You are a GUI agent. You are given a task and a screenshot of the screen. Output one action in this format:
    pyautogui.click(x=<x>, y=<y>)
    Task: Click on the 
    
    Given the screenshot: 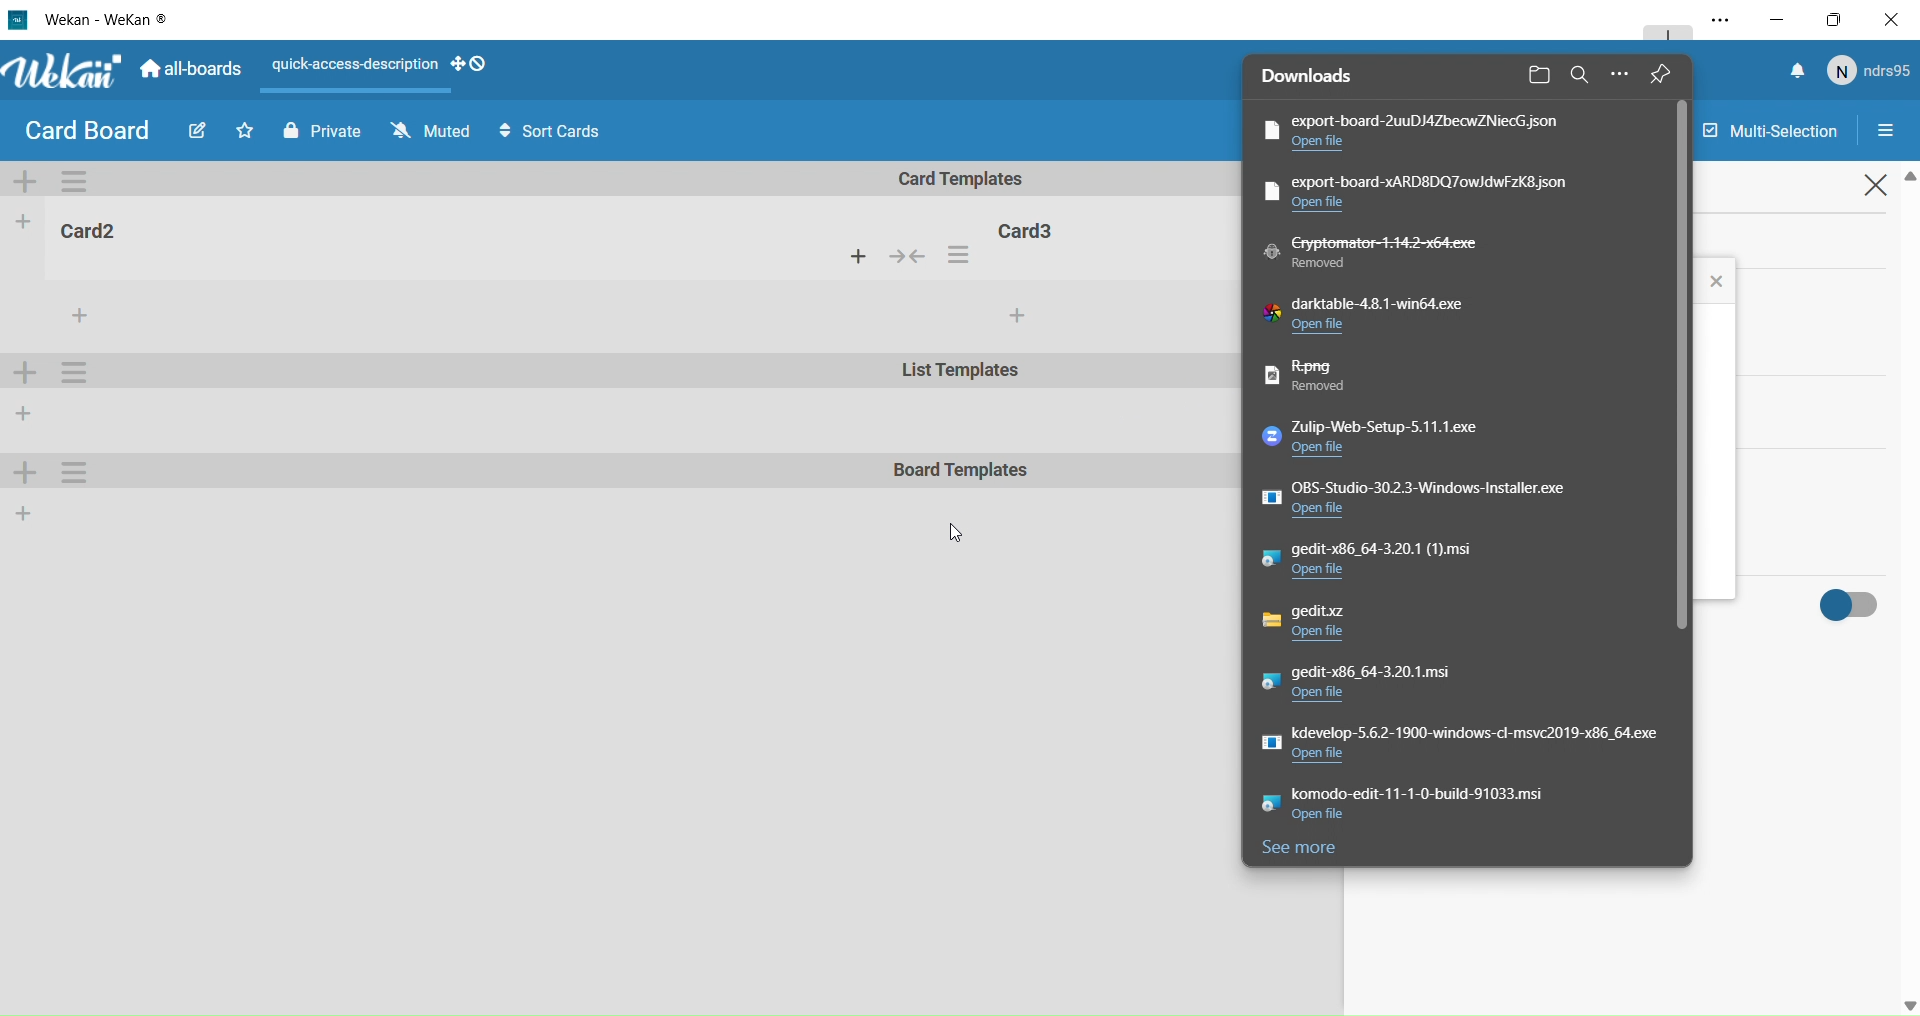 What is the action you would take?
    pyautogui.click(x=73, y=374)
    